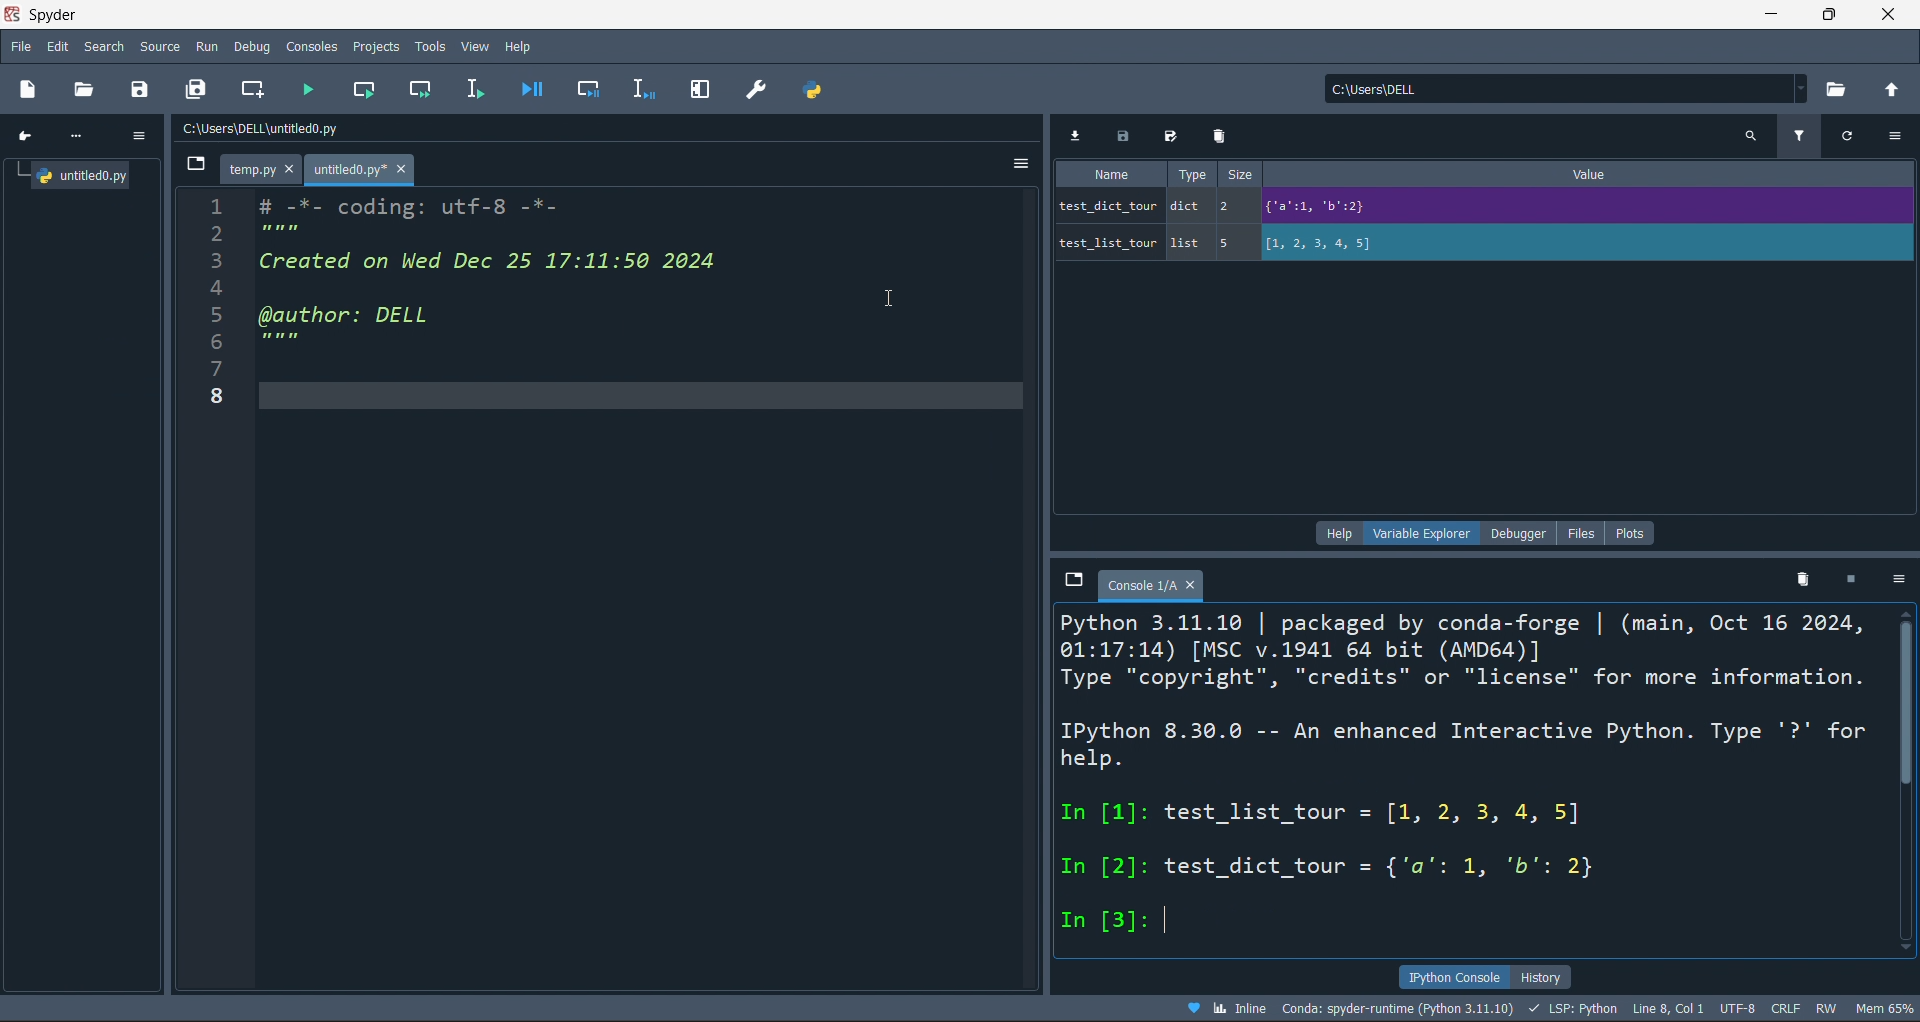 The height and width of the screenshot is (1022, 1920). What do you see at coordinates (480, 90) in the screenshot?
I see `run line` at bounding box center [480, 90].